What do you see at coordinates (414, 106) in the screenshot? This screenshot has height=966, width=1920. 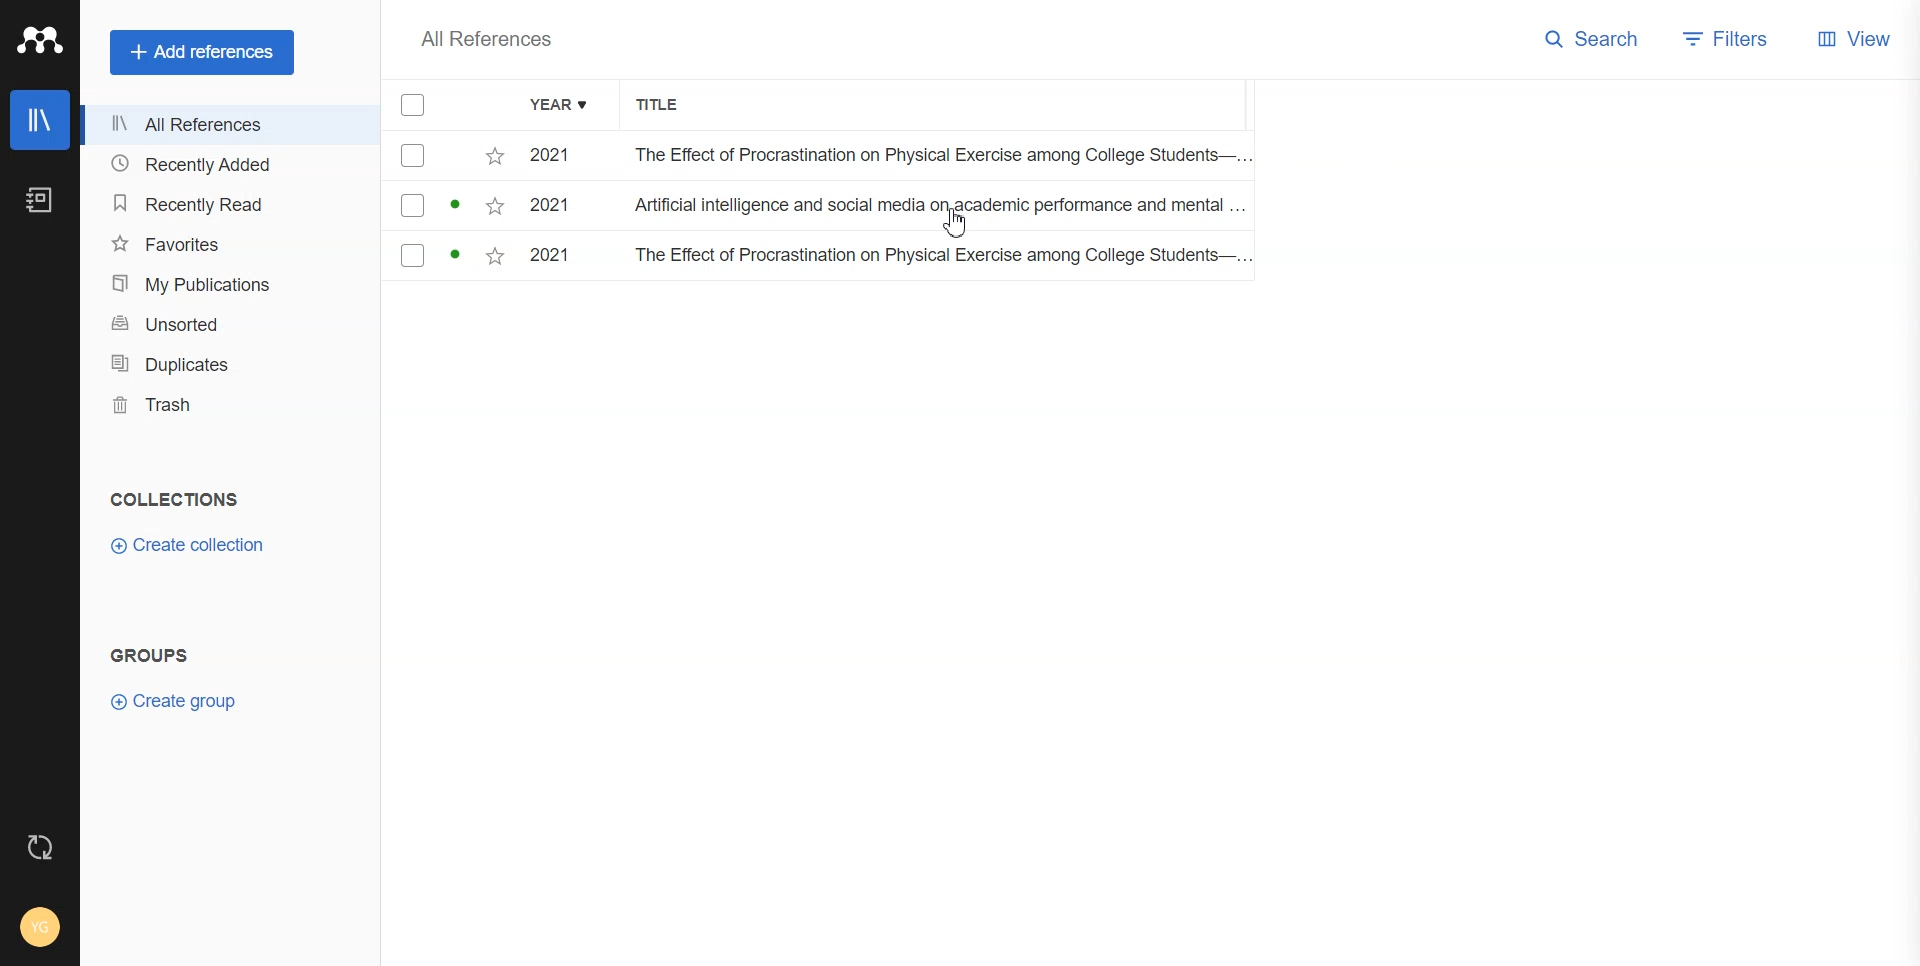 I see `Checkmarks` at bounding box center [414, 106].